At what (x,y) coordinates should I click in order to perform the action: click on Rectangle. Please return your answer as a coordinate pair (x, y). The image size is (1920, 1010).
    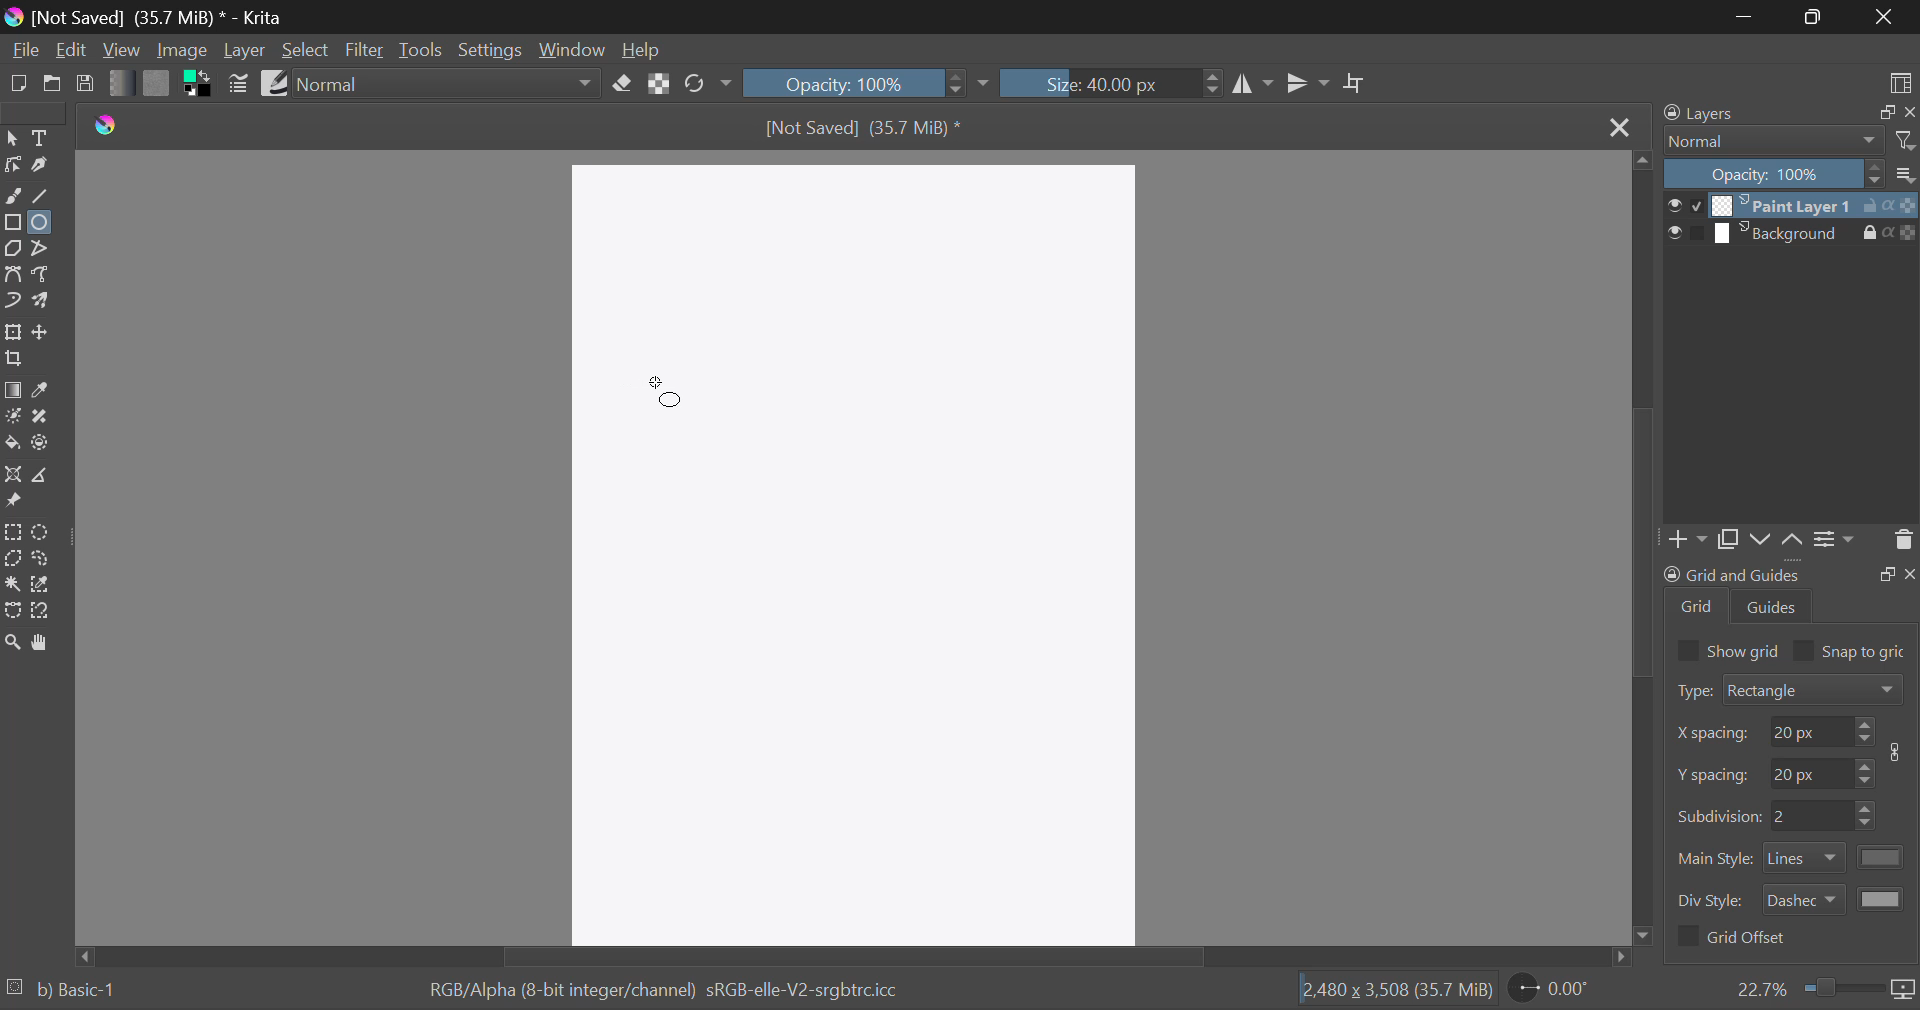
    Looking at the image, I should click on (14, 221).